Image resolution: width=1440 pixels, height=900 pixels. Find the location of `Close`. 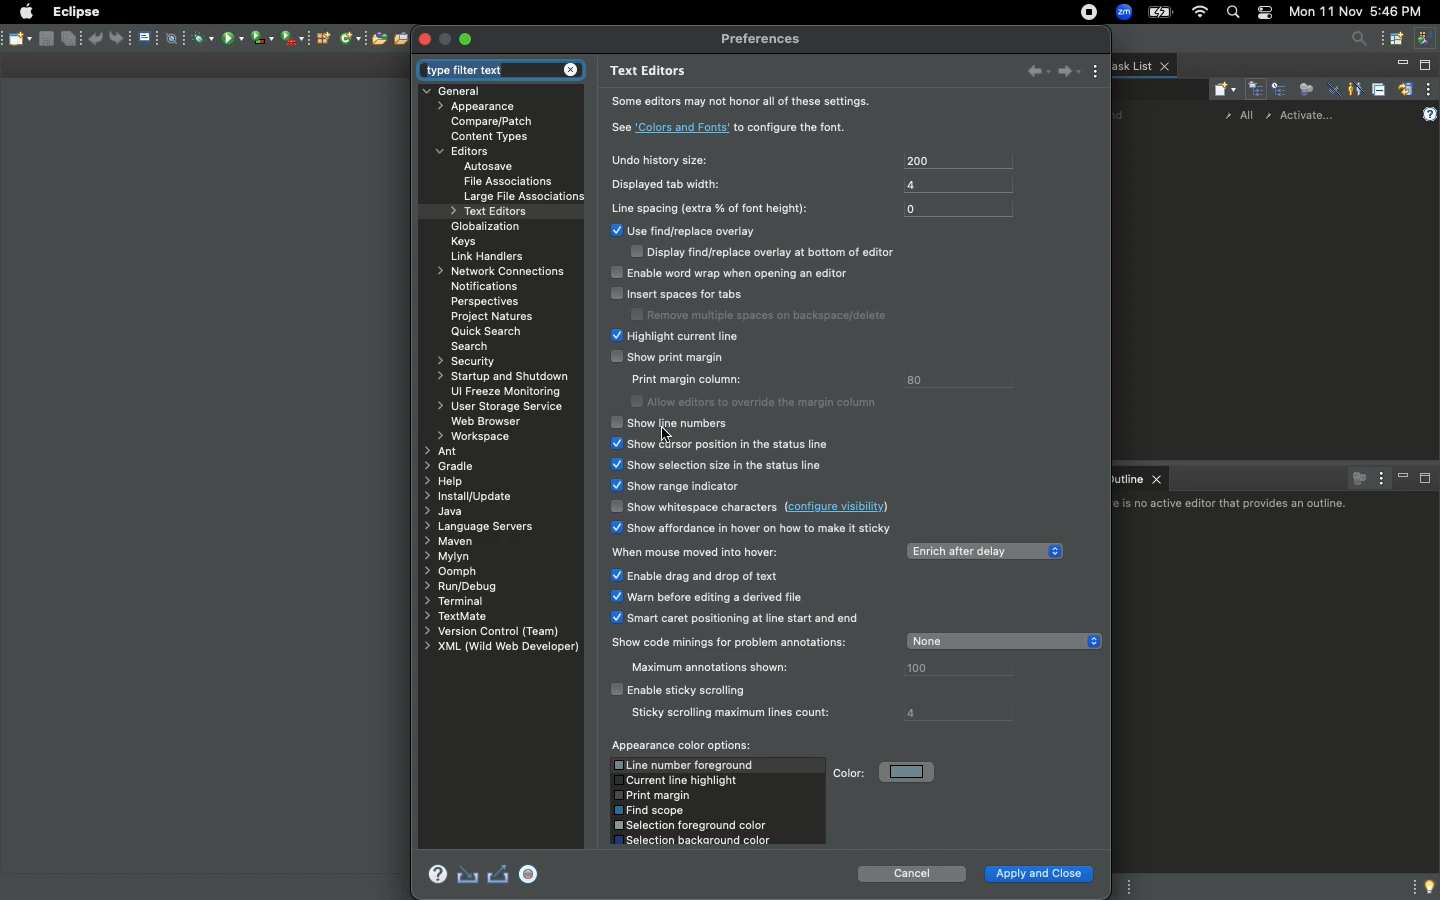

Close is located at coordinates (425, 39).